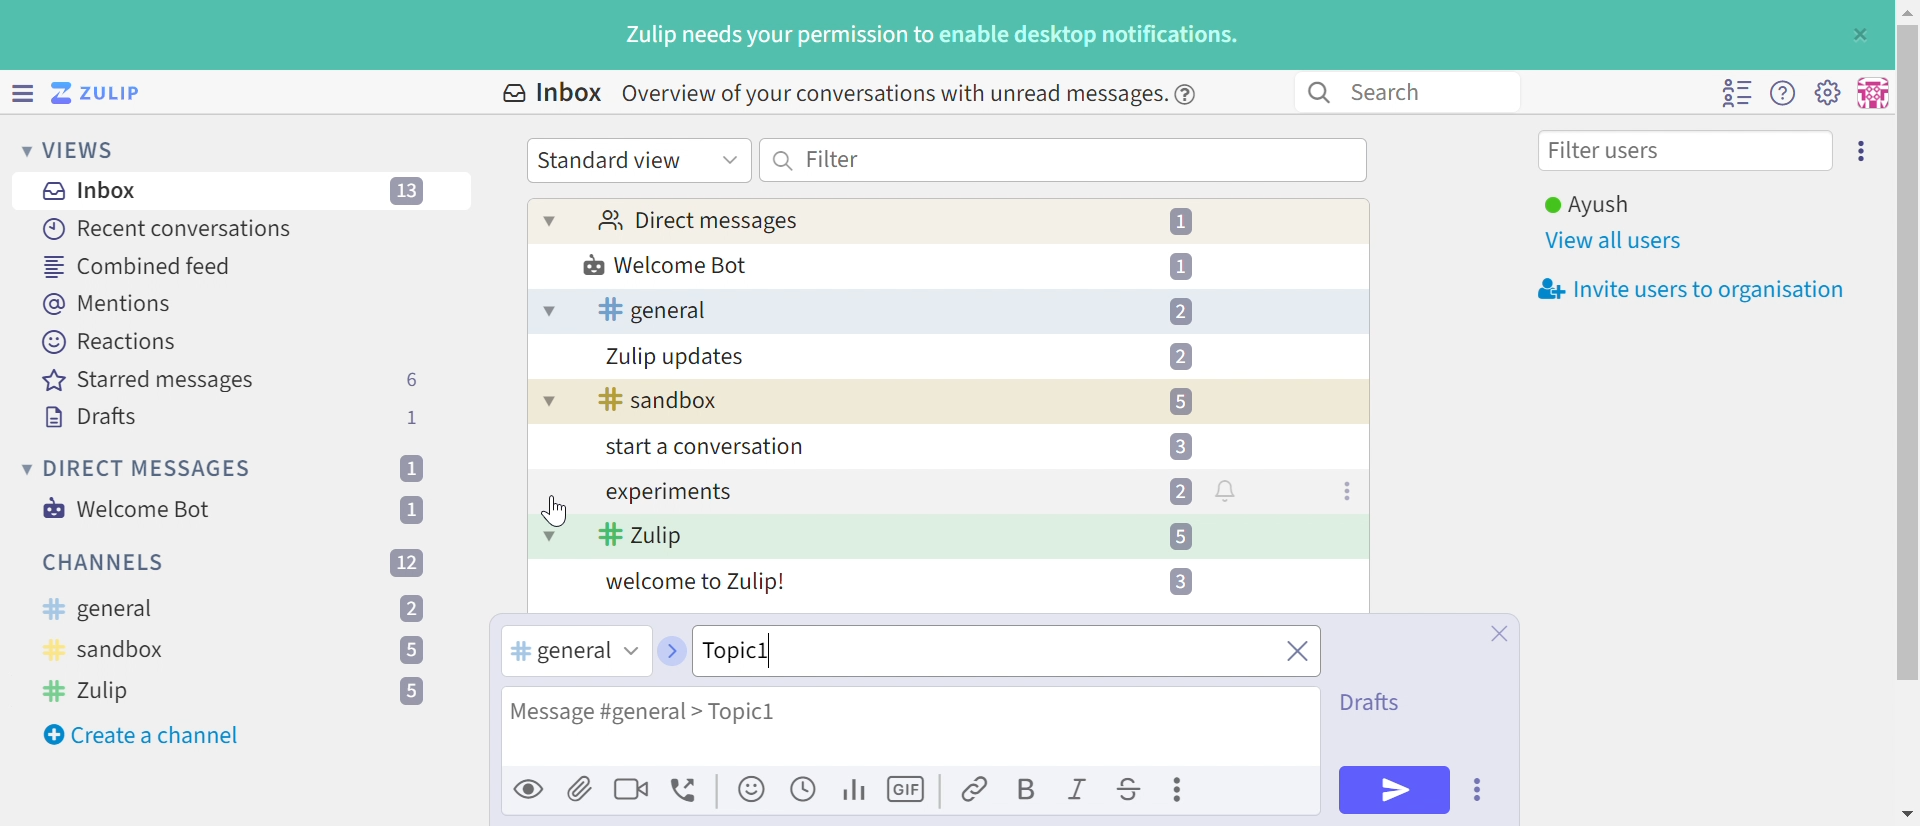 The image size is (1920, 826). I want to click on vertical scrollbar, so click(1908, 352).